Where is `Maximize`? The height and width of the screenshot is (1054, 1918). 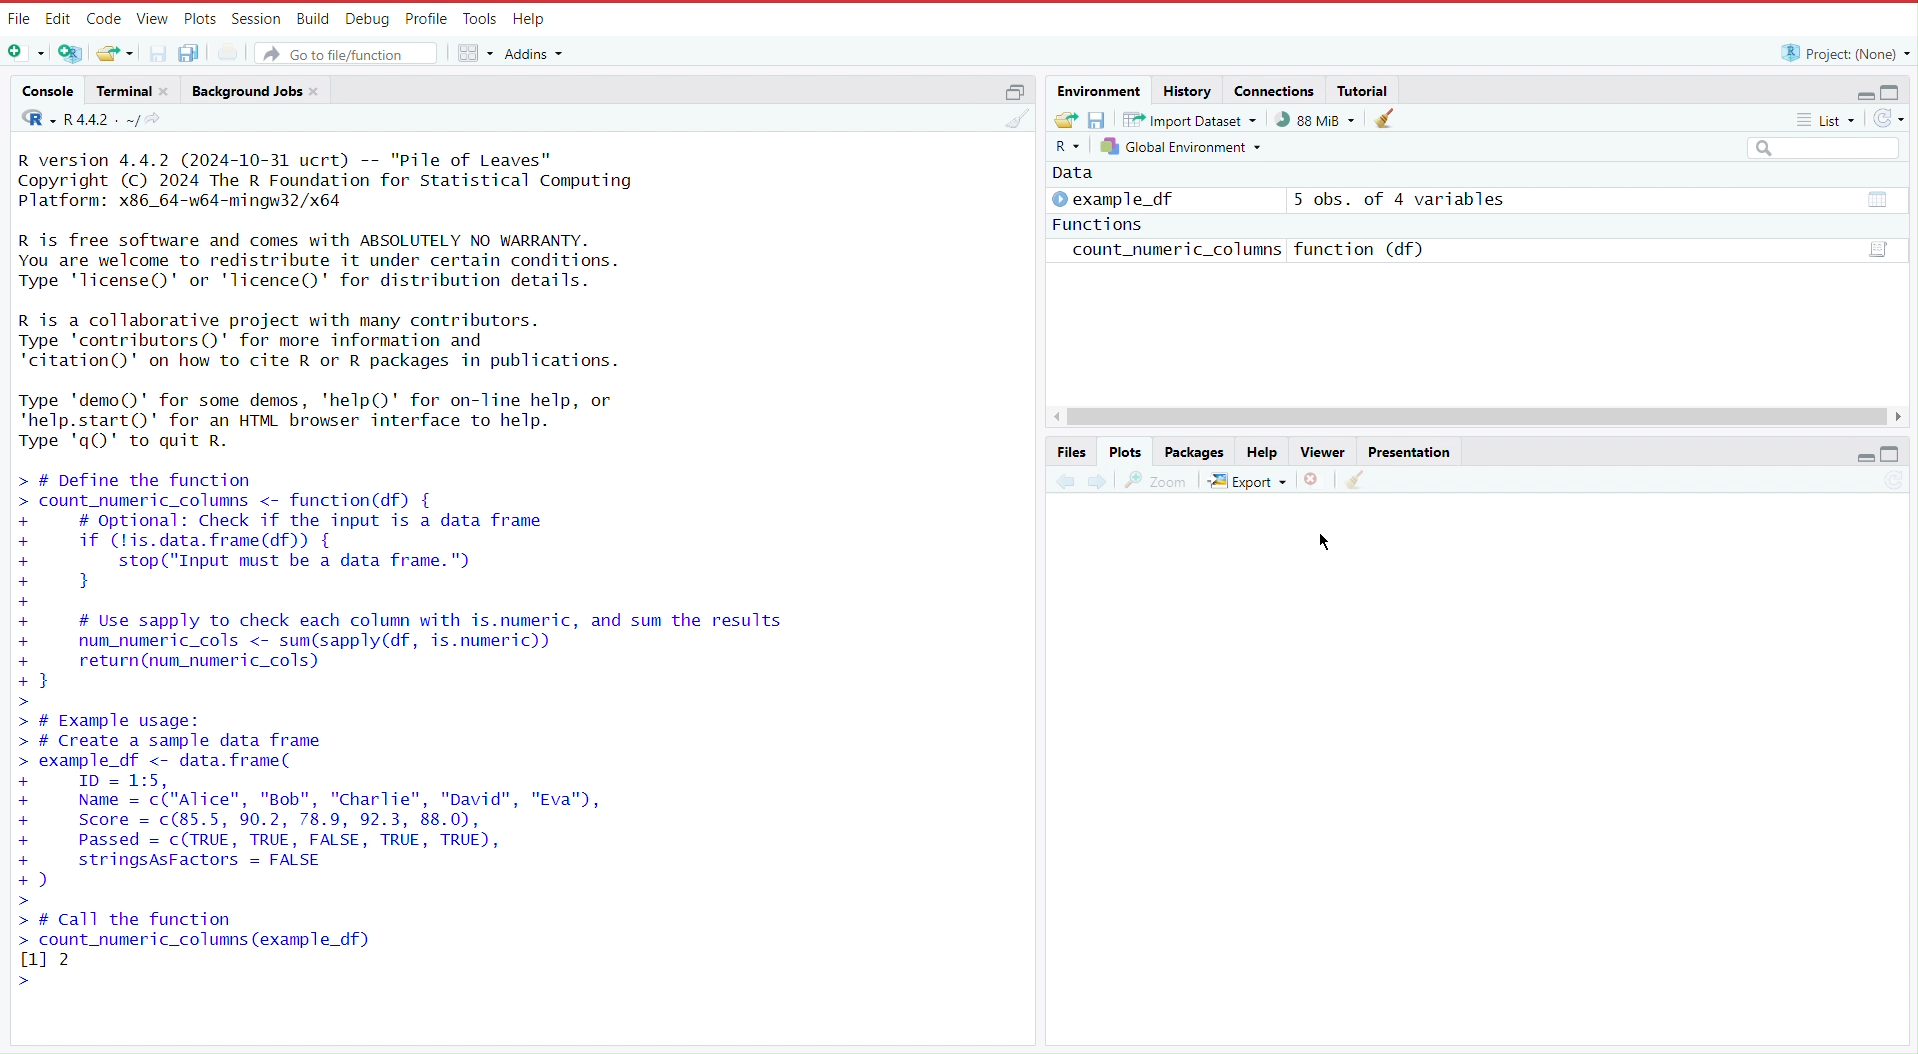 Maximize is located at coordinates (1013, 90).